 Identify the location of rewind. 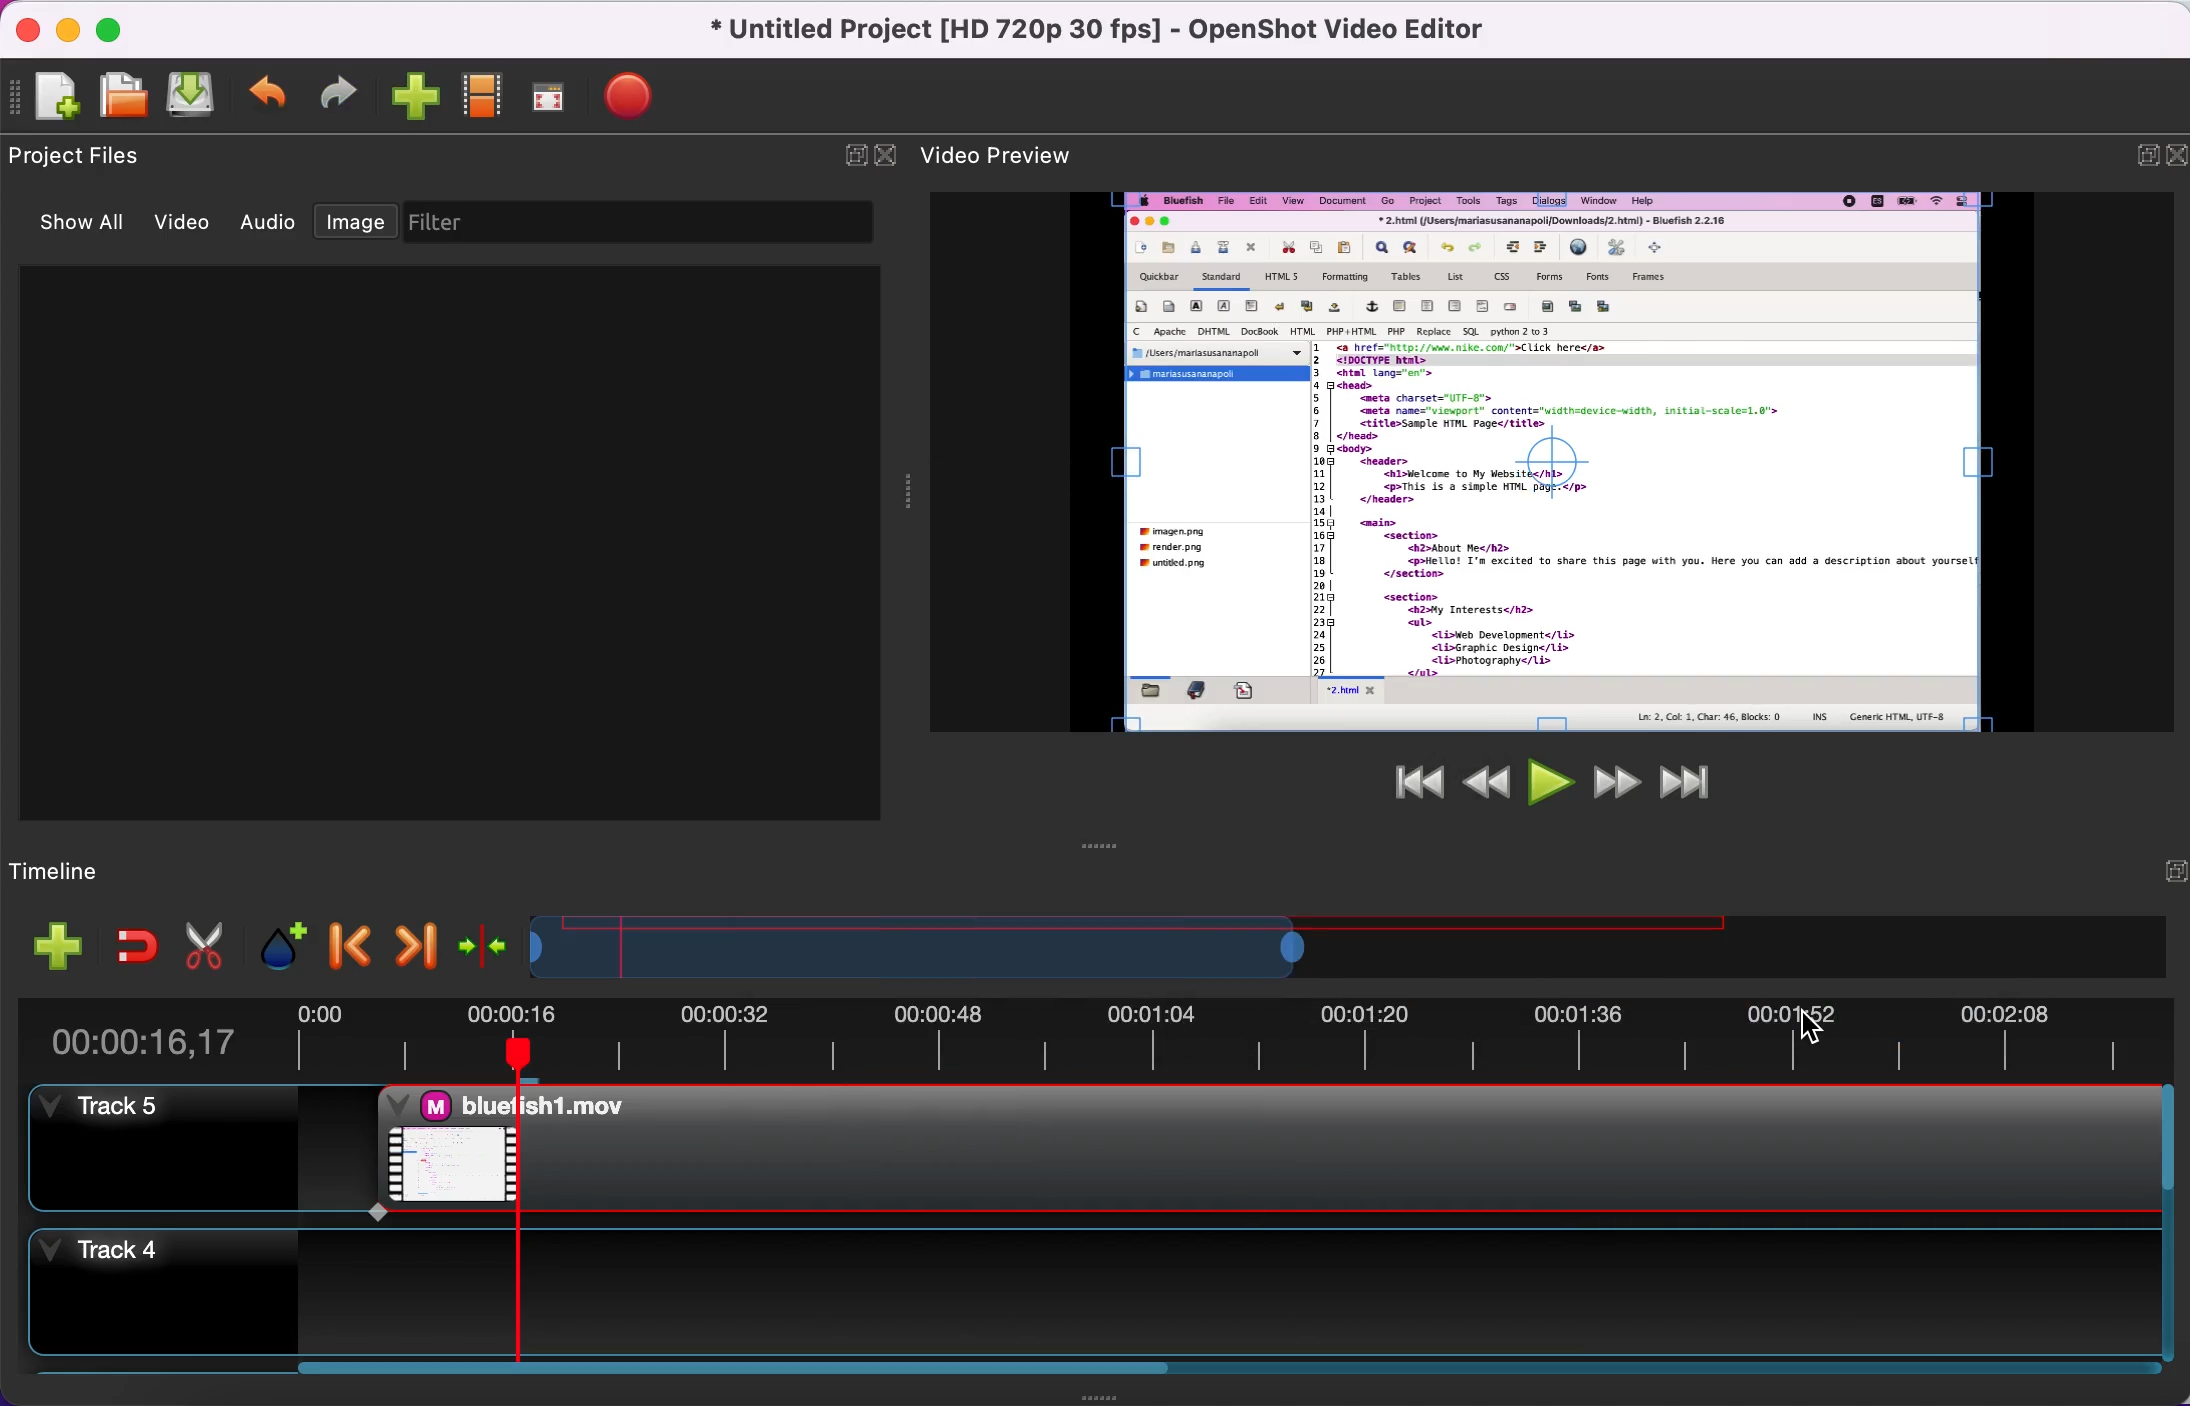
(1484, 779).